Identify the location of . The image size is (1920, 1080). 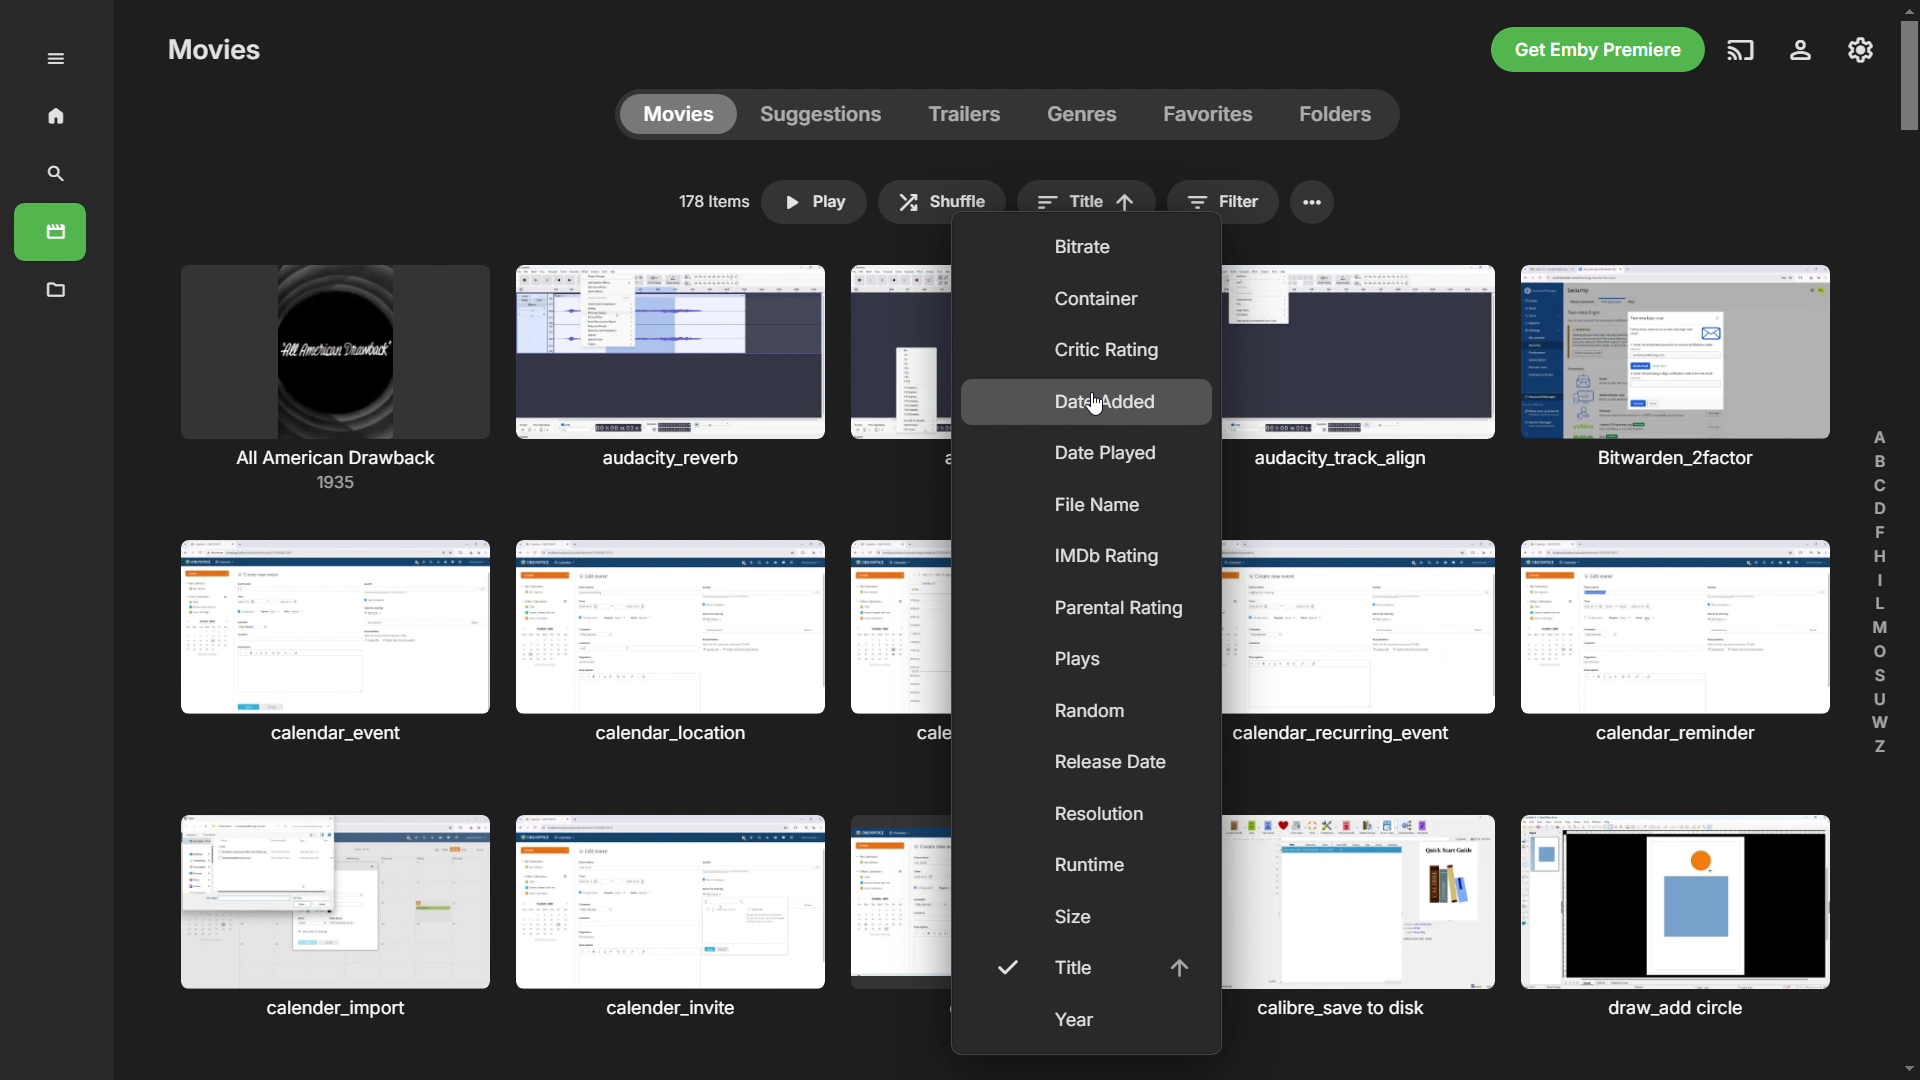
(332, 916).